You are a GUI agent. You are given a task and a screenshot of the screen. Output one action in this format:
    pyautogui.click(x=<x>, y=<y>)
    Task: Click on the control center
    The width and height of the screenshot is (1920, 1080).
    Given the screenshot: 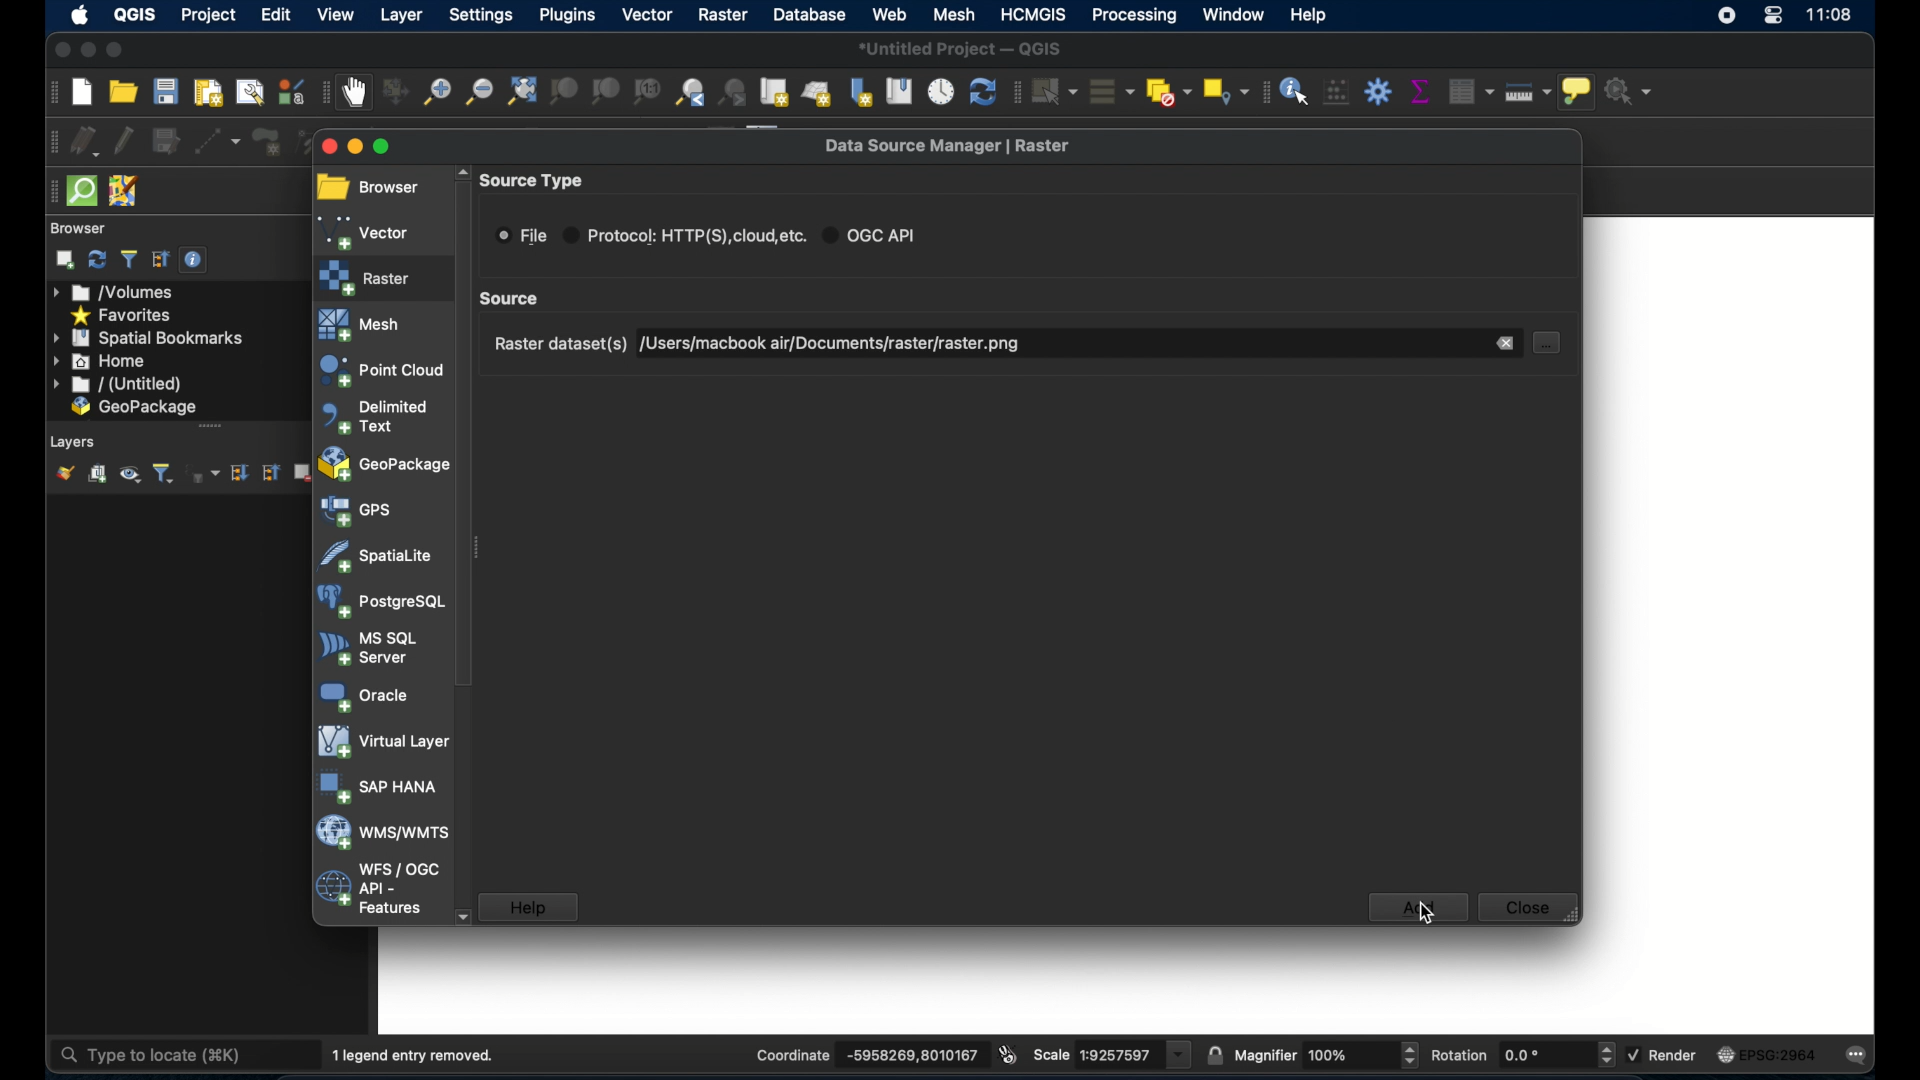 What is the action you would take?
    pyautogui.click(x=1773, y=20)
    